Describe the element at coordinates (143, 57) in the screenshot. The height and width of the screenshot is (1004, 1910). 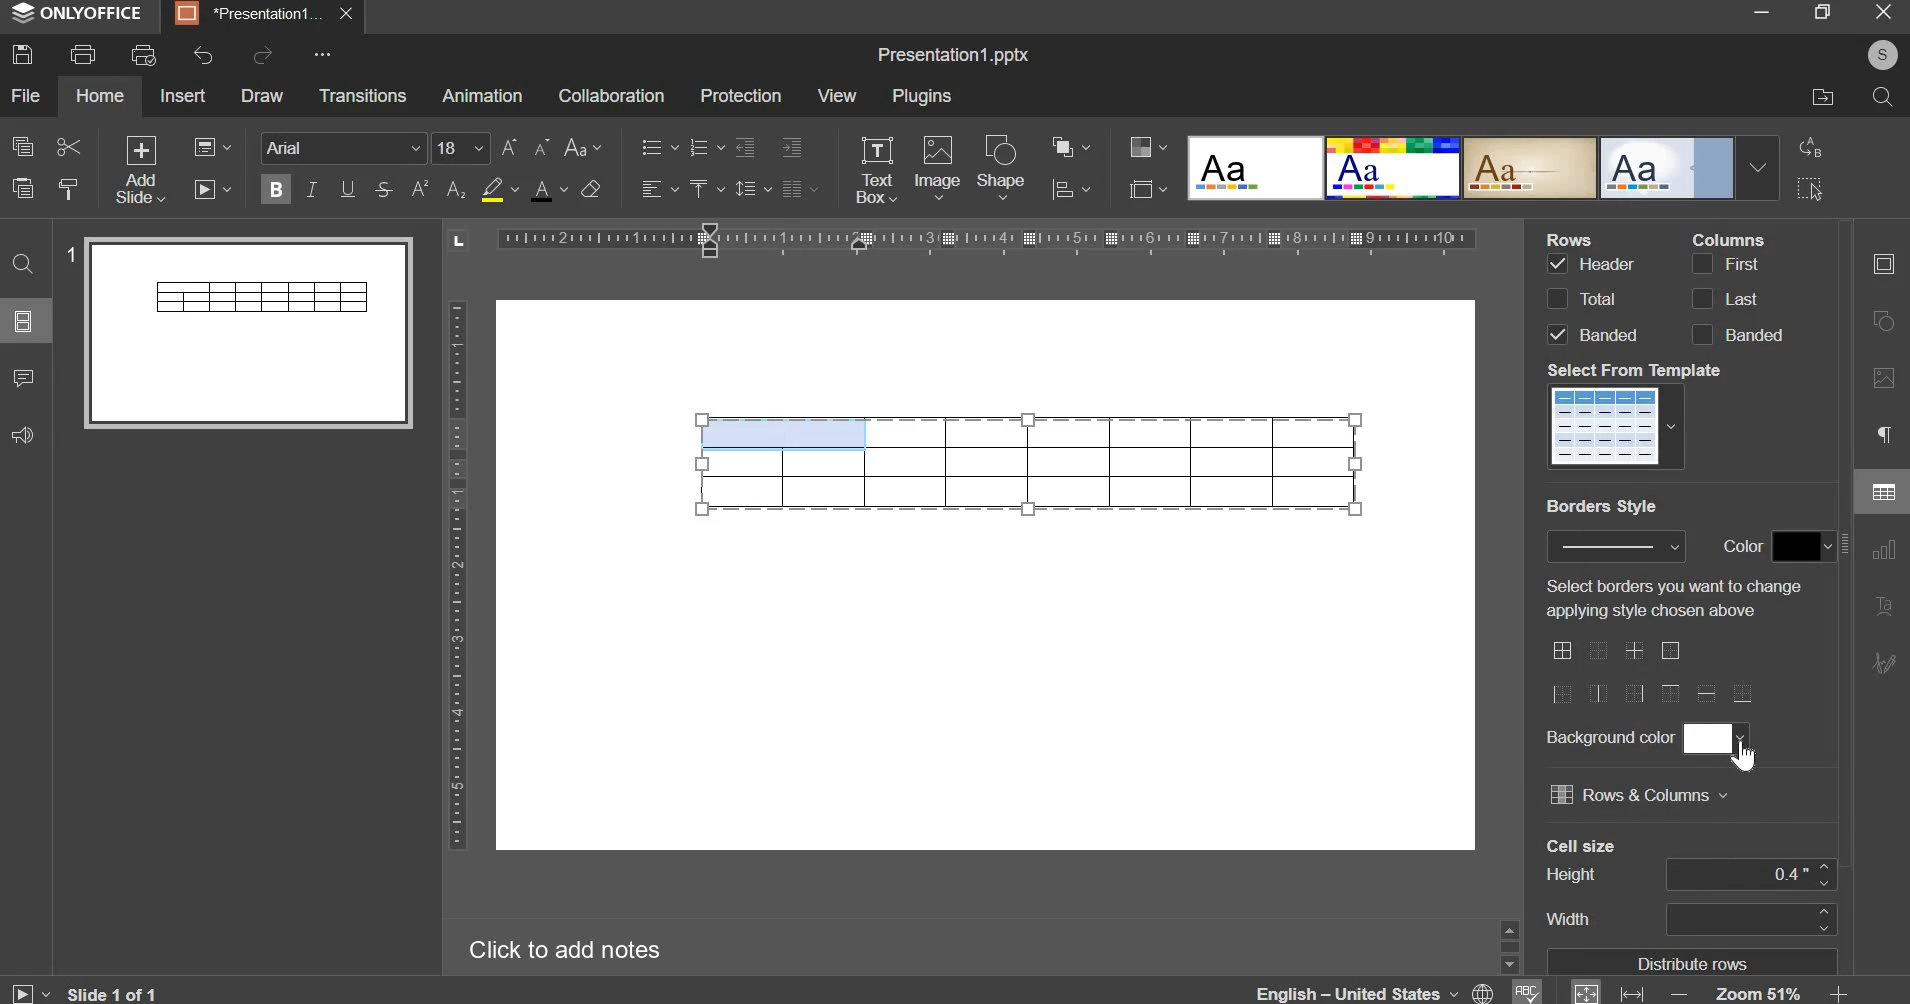
I see `print preview` at that location.